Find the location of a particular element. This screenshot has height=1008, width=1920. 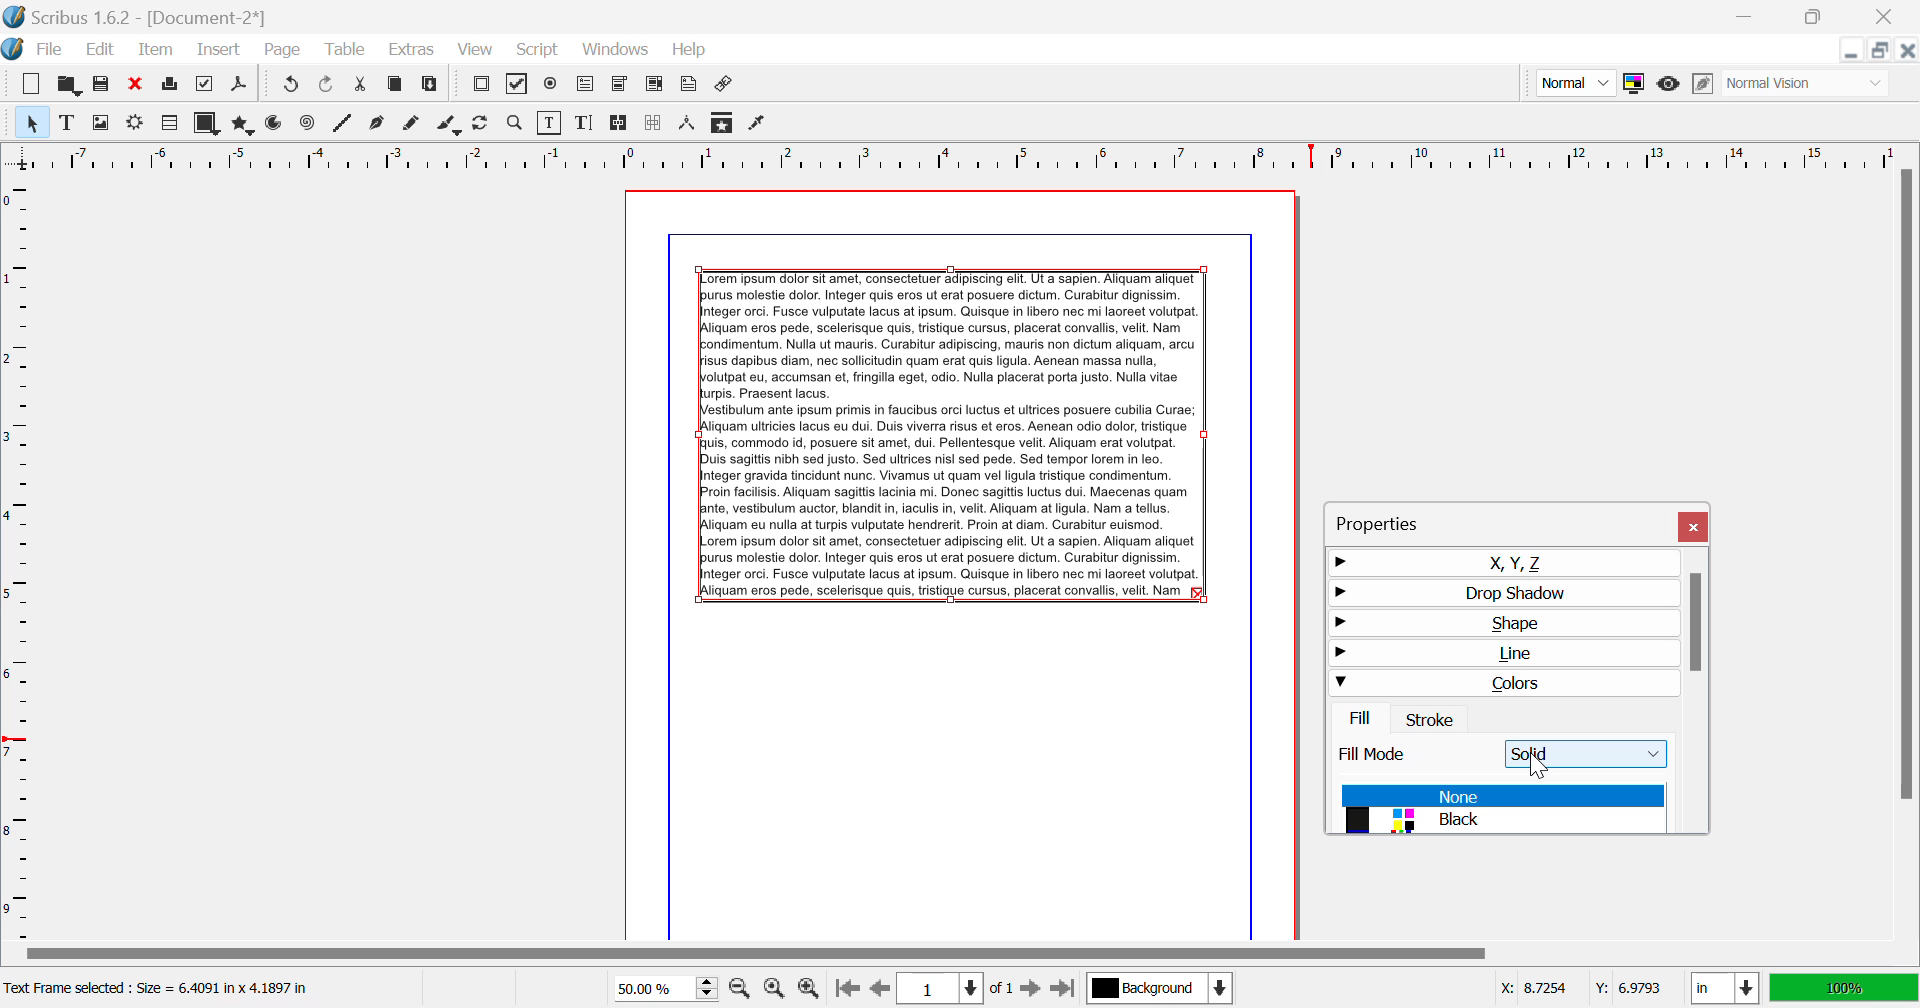

Page 1 of 1 is located at coordinates (953, 988).